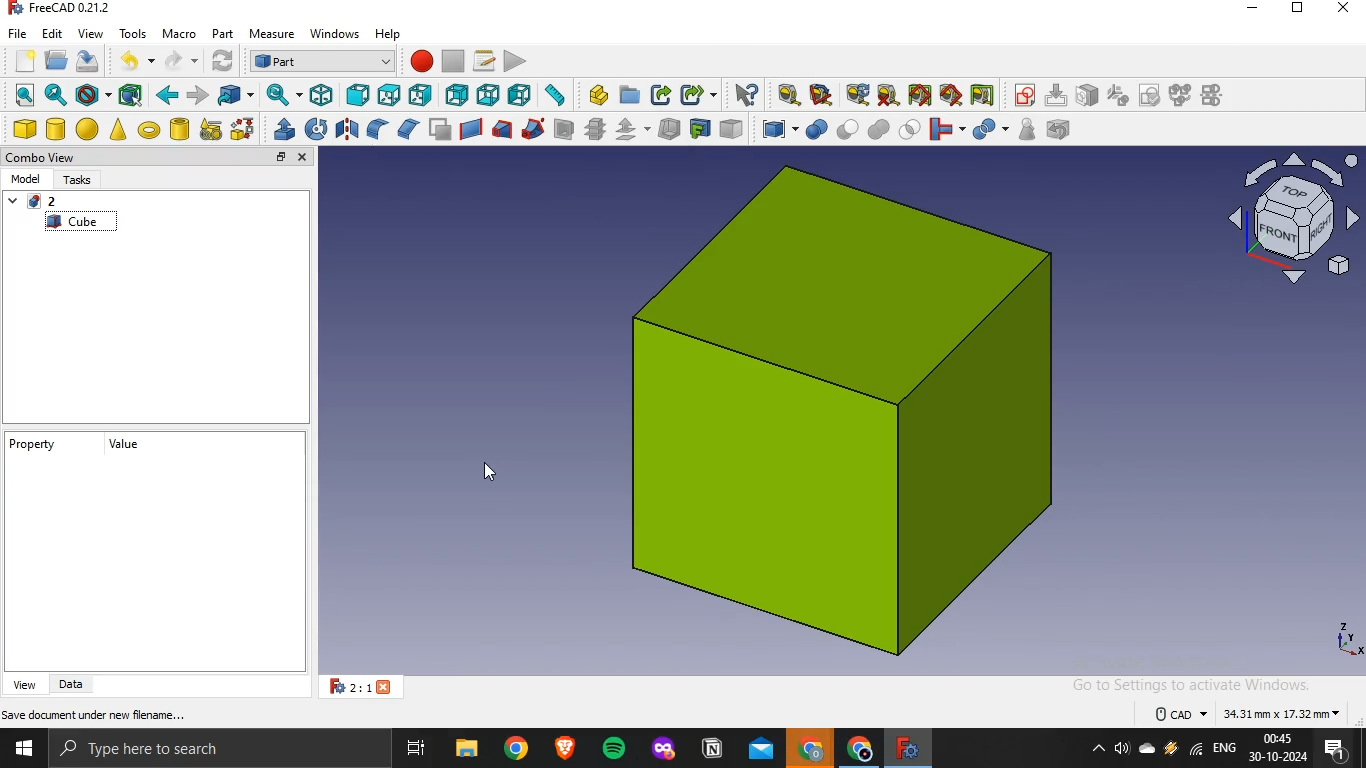 The width and height of the screenshot is (1366, 768). What do you see at coordinates (697, 93) in the screenshot?
I see `make sublink` at bounding box center [697, 93].